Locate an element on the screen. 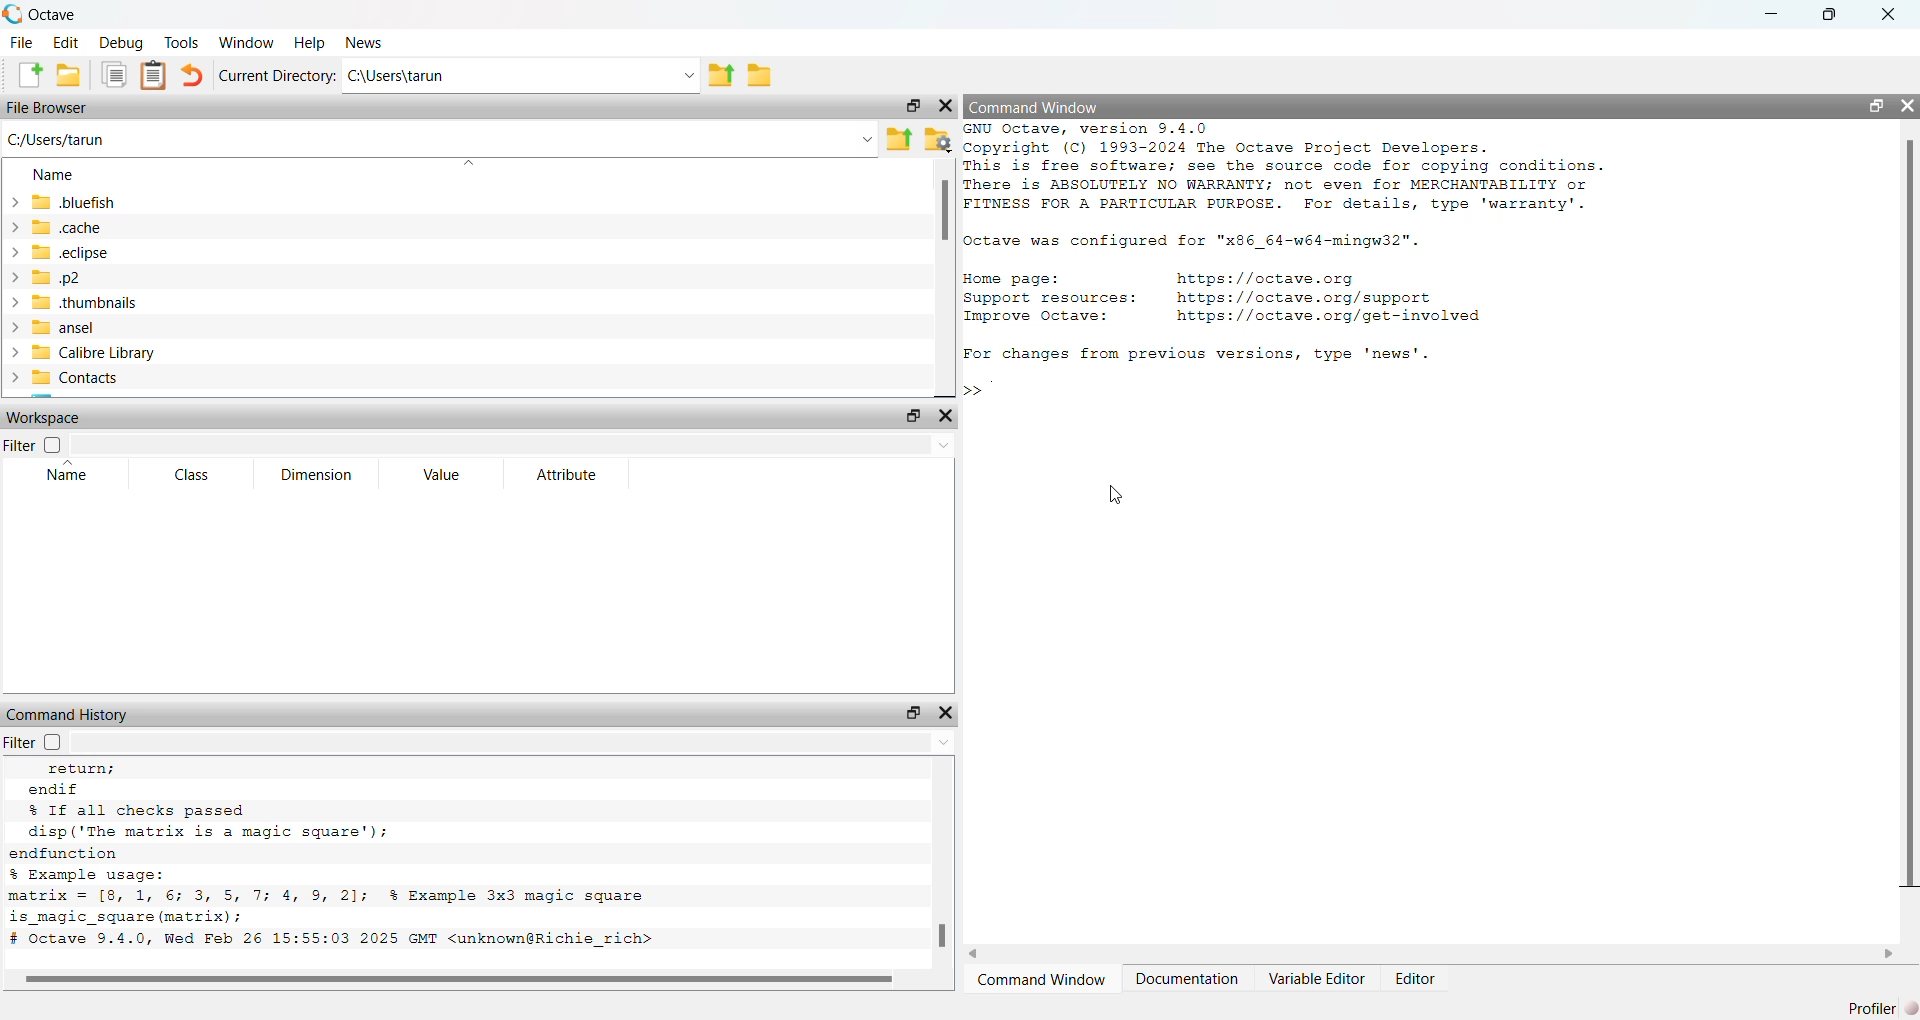 Image resolution: width=1920 pixels, height=1020 pixels. ansel is located at coordinates (51, 327).